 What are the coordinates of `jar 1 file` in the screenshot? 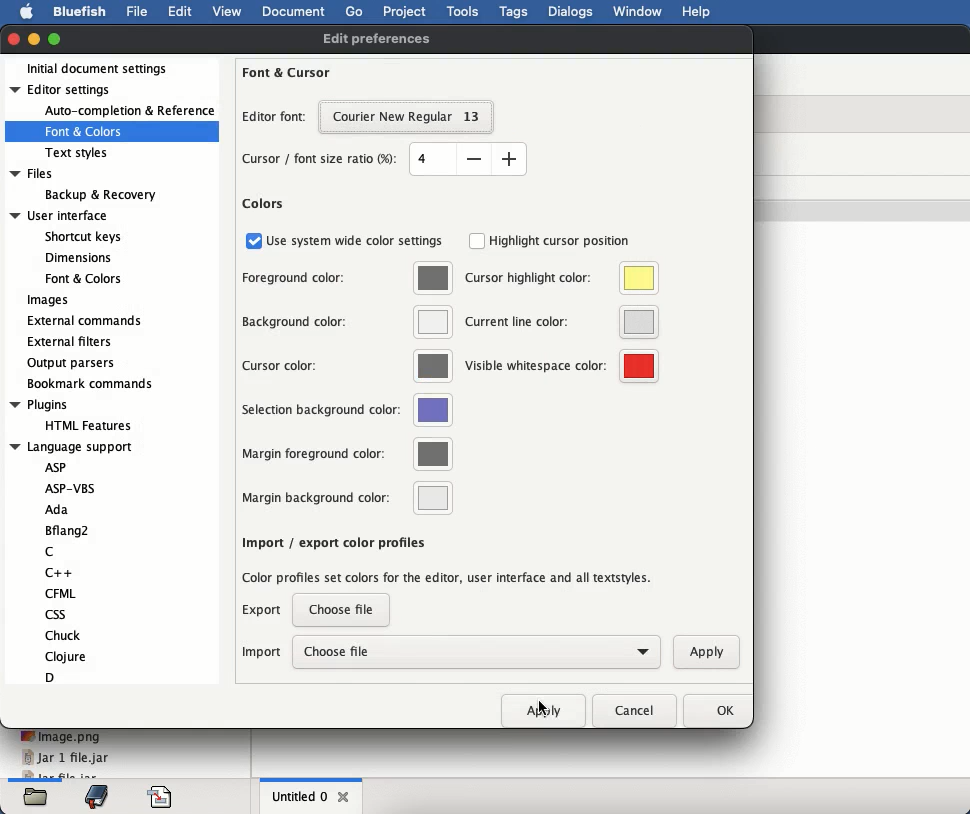 It's located at (65, 758).